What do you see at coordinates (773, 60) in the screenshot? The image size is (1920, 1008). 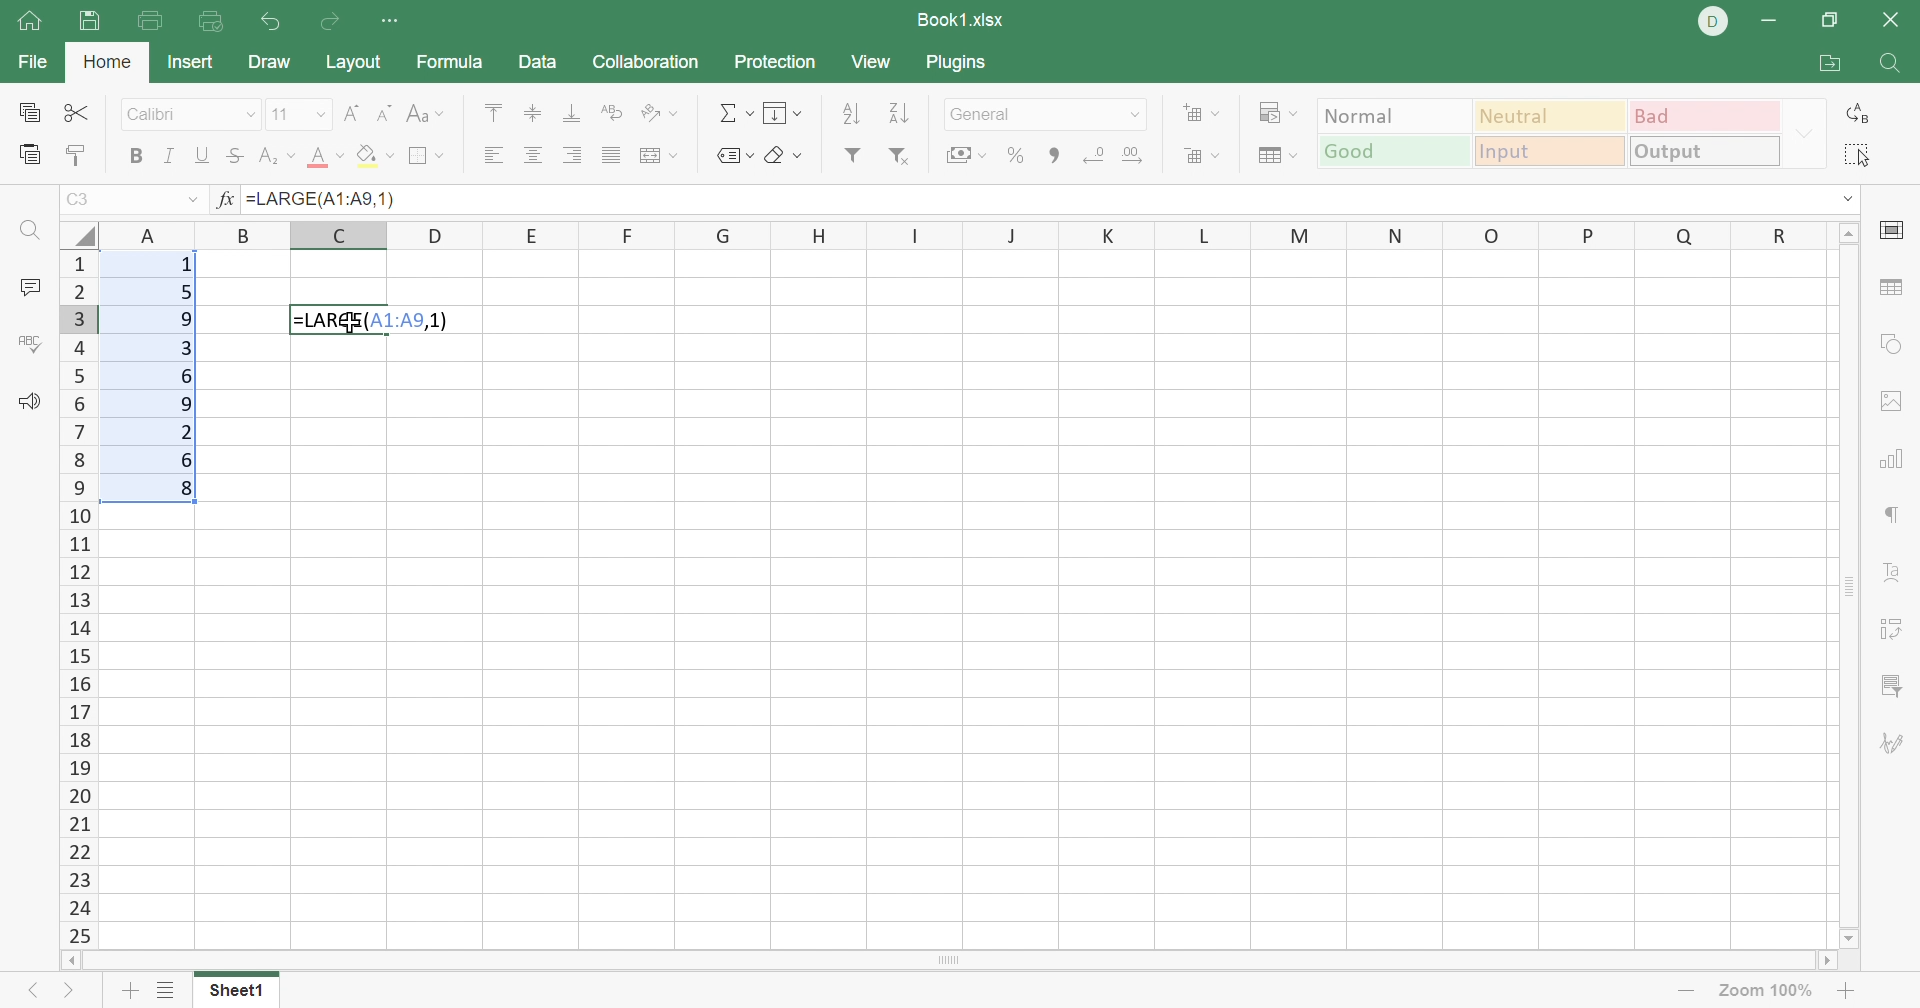 I see `Protection` at bounding box center [773, 60].